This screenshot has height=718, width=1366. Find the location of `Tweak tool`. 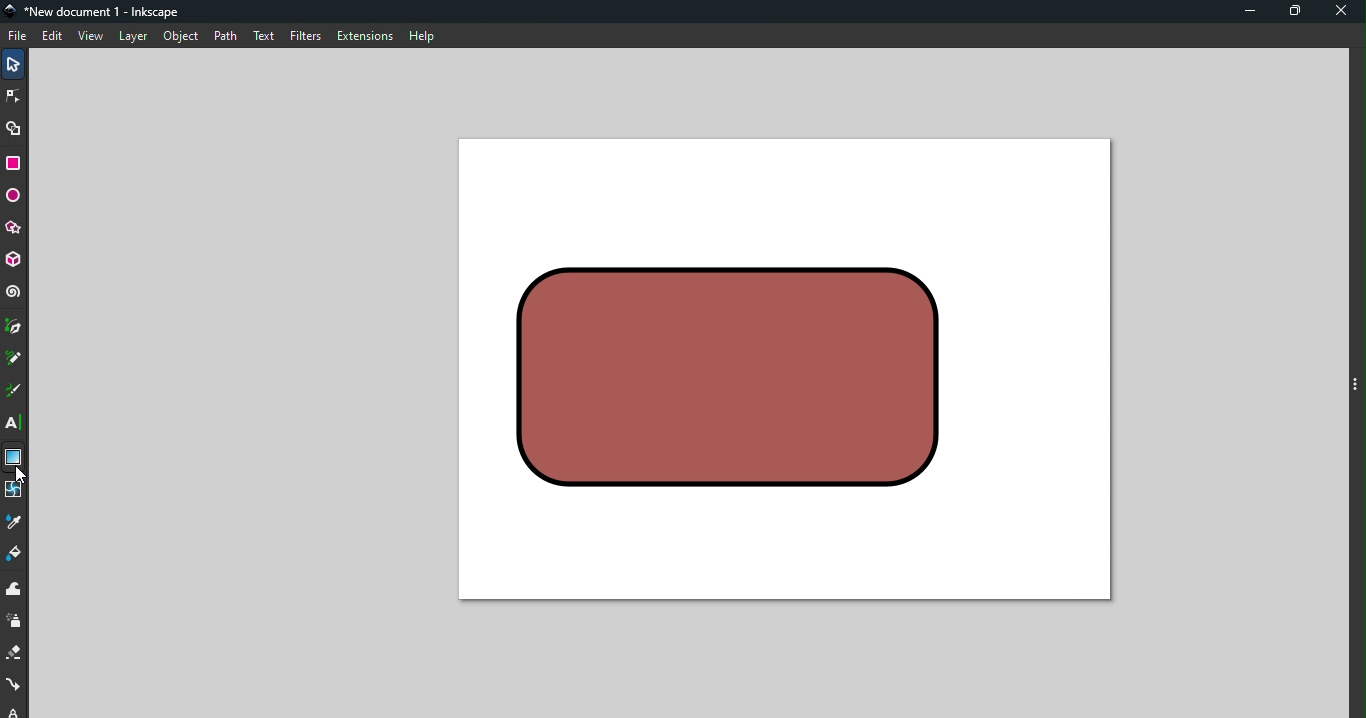

Tweak tool is located at coordinates (14, 590).